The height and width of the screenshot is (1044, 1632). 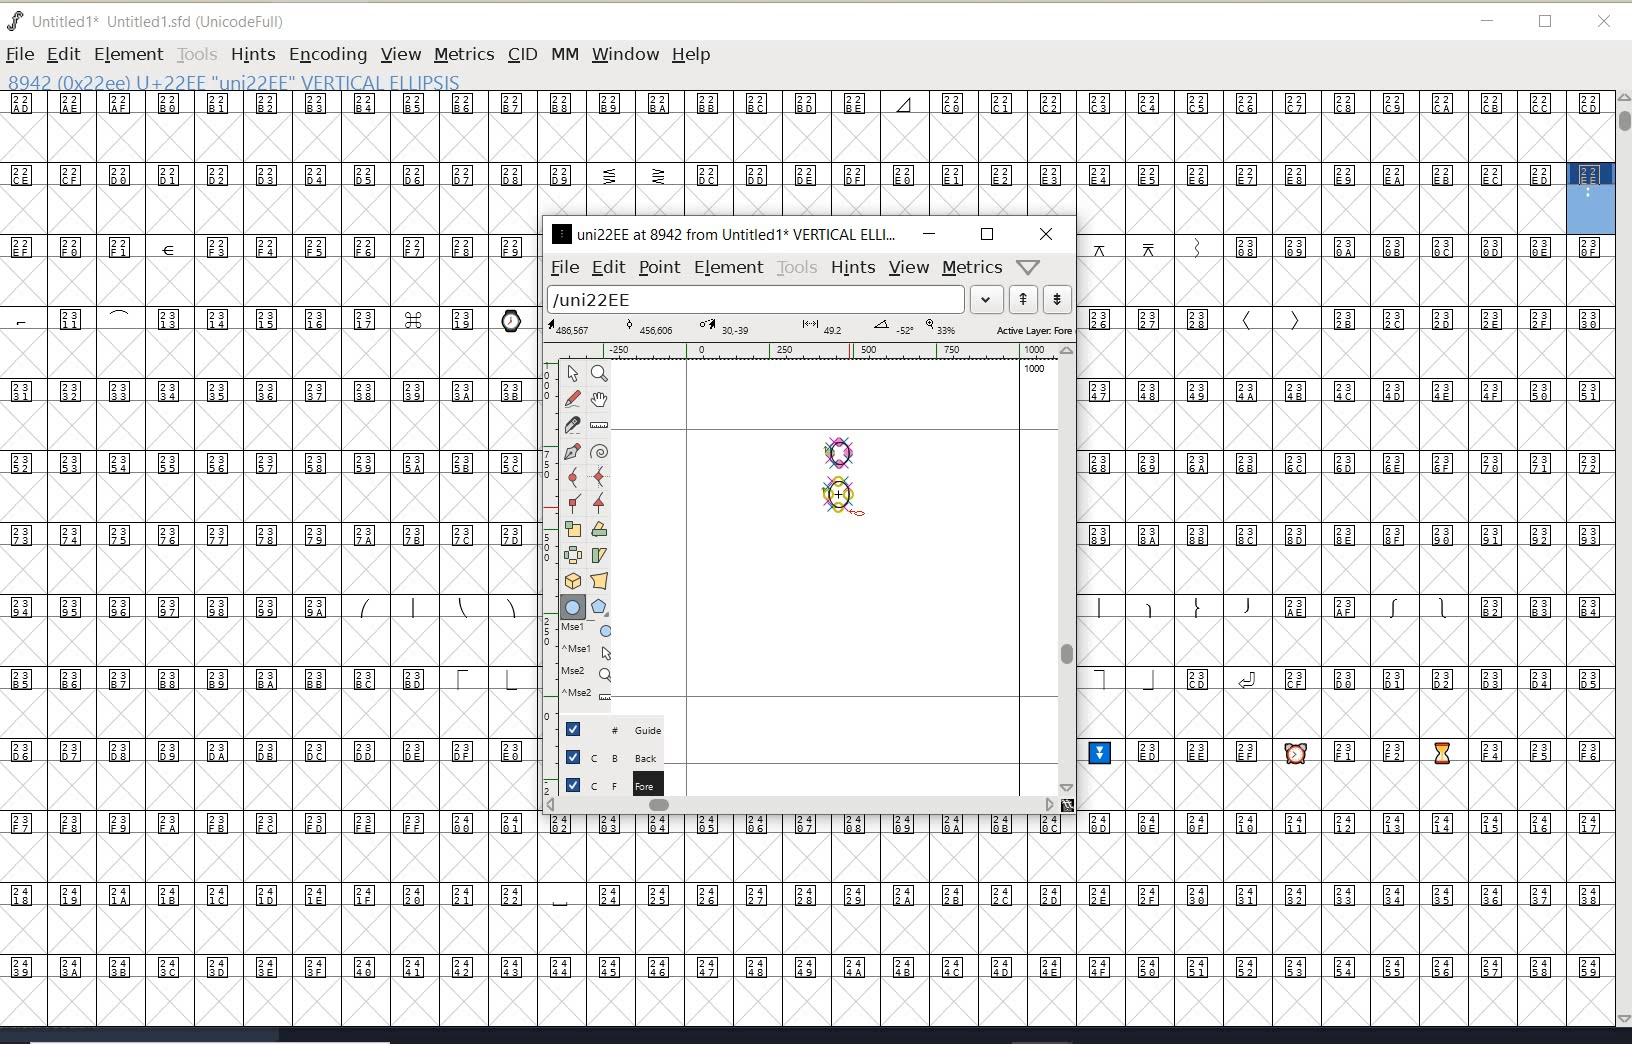 What do you see at coordinates (607, 266) in the screenshot?
I see `edit` at bounding box center [607, 266].